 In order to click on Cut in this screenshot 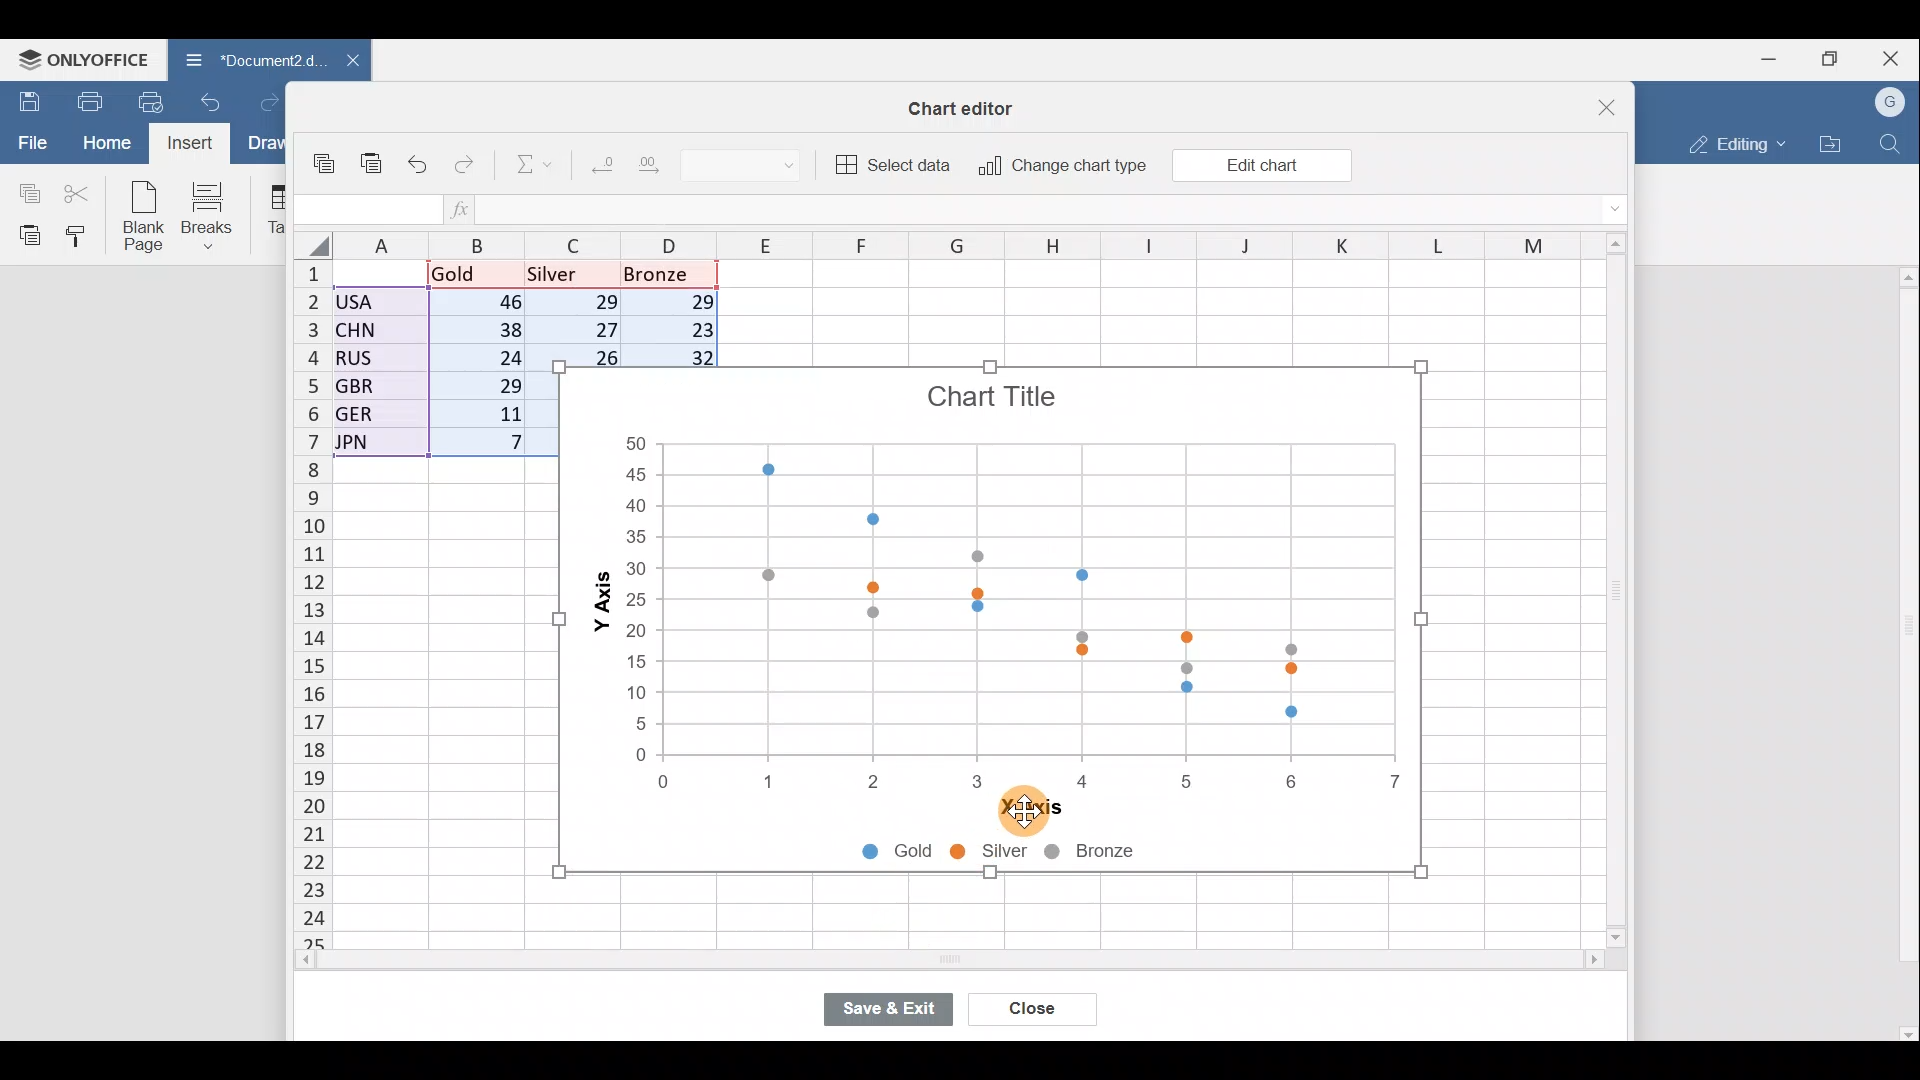, I will do `click(83, 193)`.